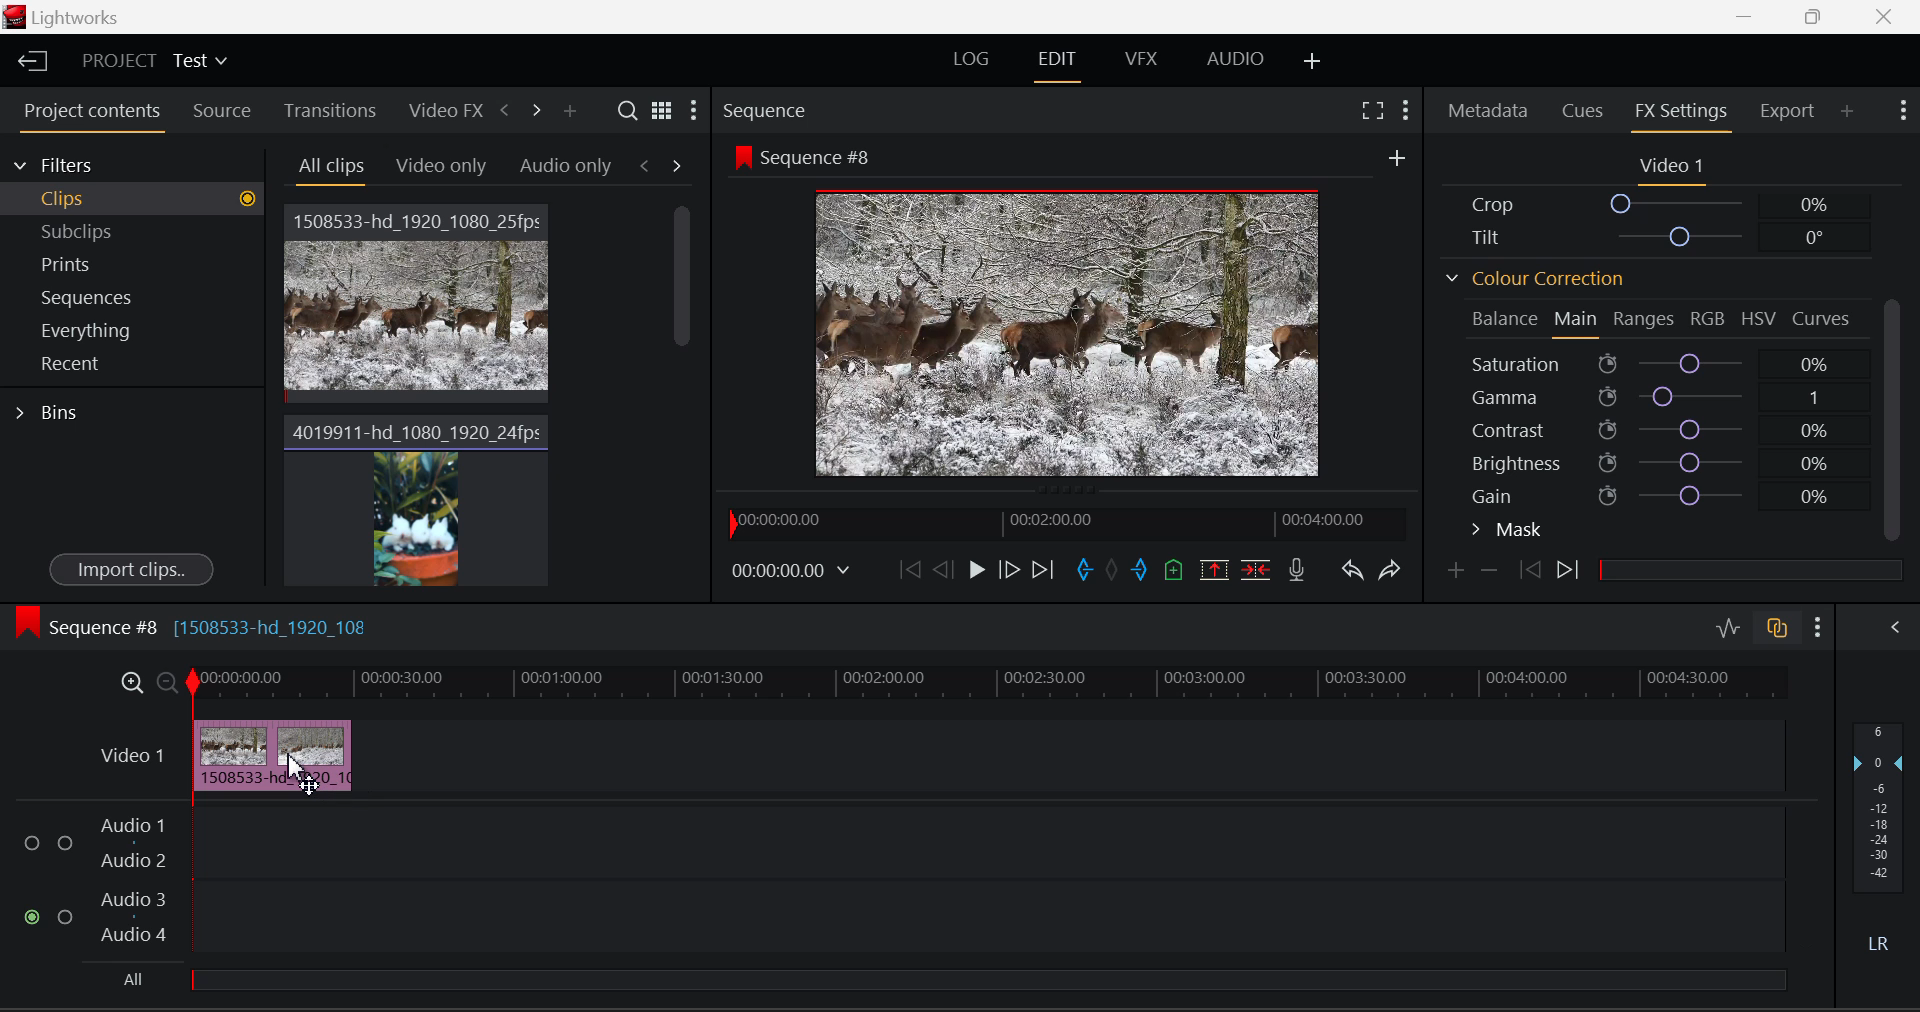 This screenshot has width=1920, height=1012. Describe the element at coordinates (157, 62) in the screenshot. I see `Project Title` at that location.